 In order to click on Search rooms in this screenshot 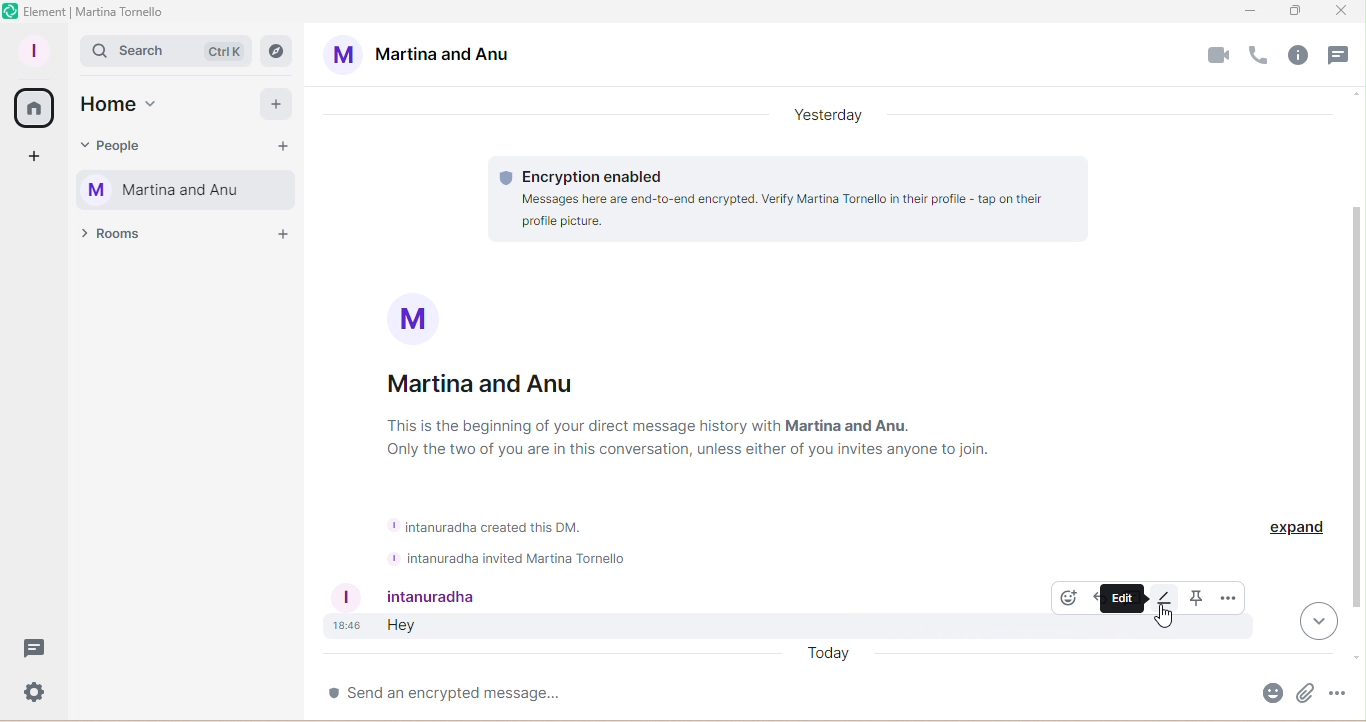, I will do `click(275, 49)`.